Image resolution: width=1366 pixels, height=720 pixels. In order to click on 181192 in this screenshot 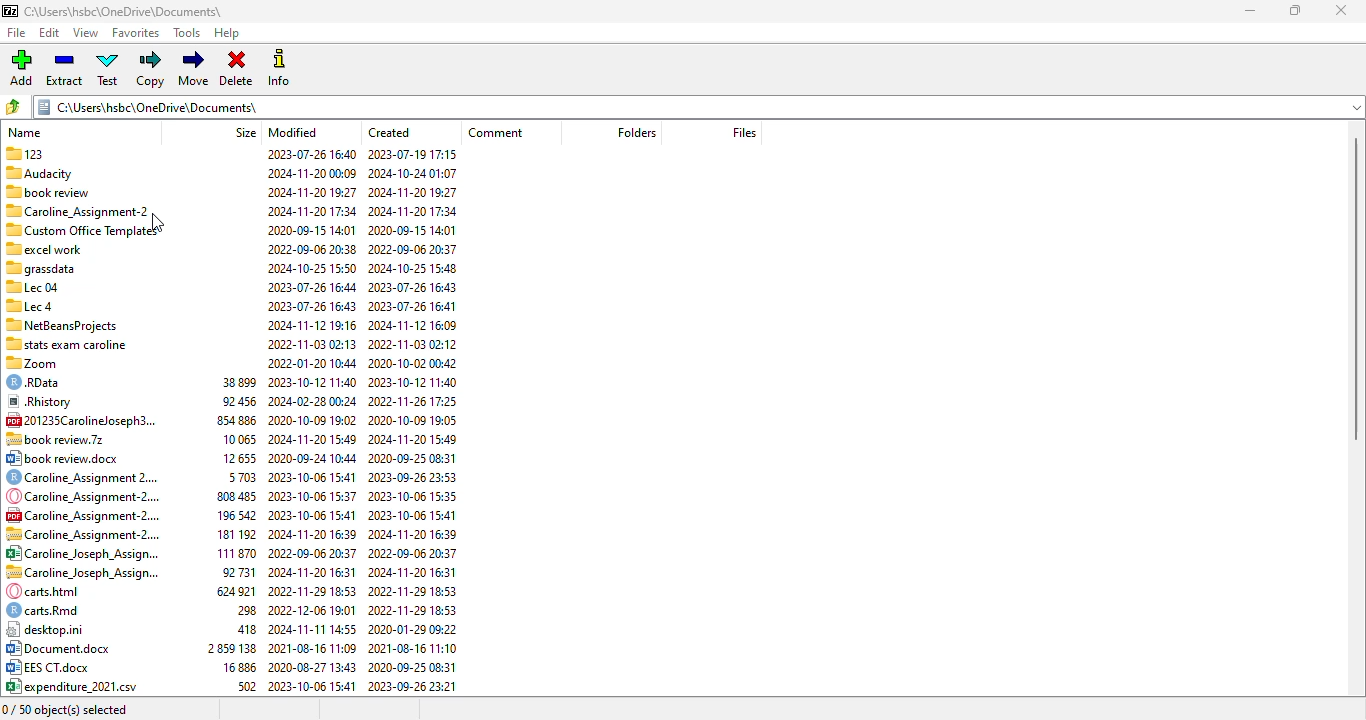, I will do `click(235, 536)`.